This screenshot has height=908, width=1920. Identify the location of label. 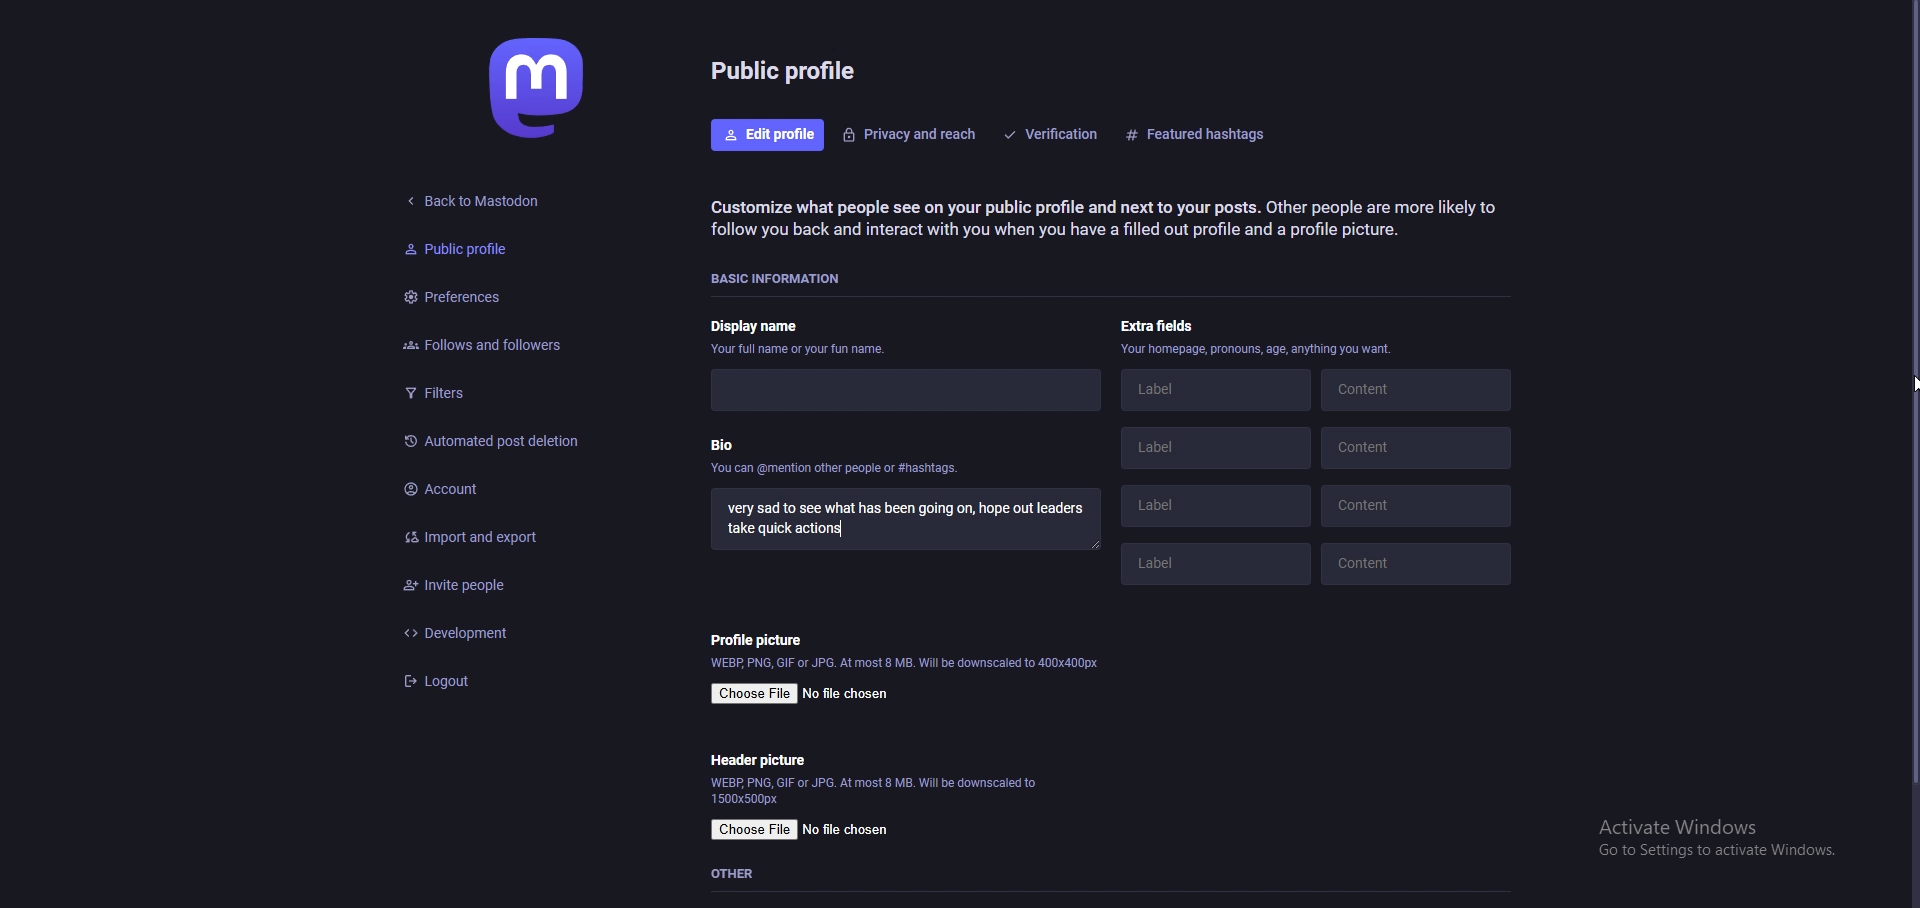
(1217, 447).